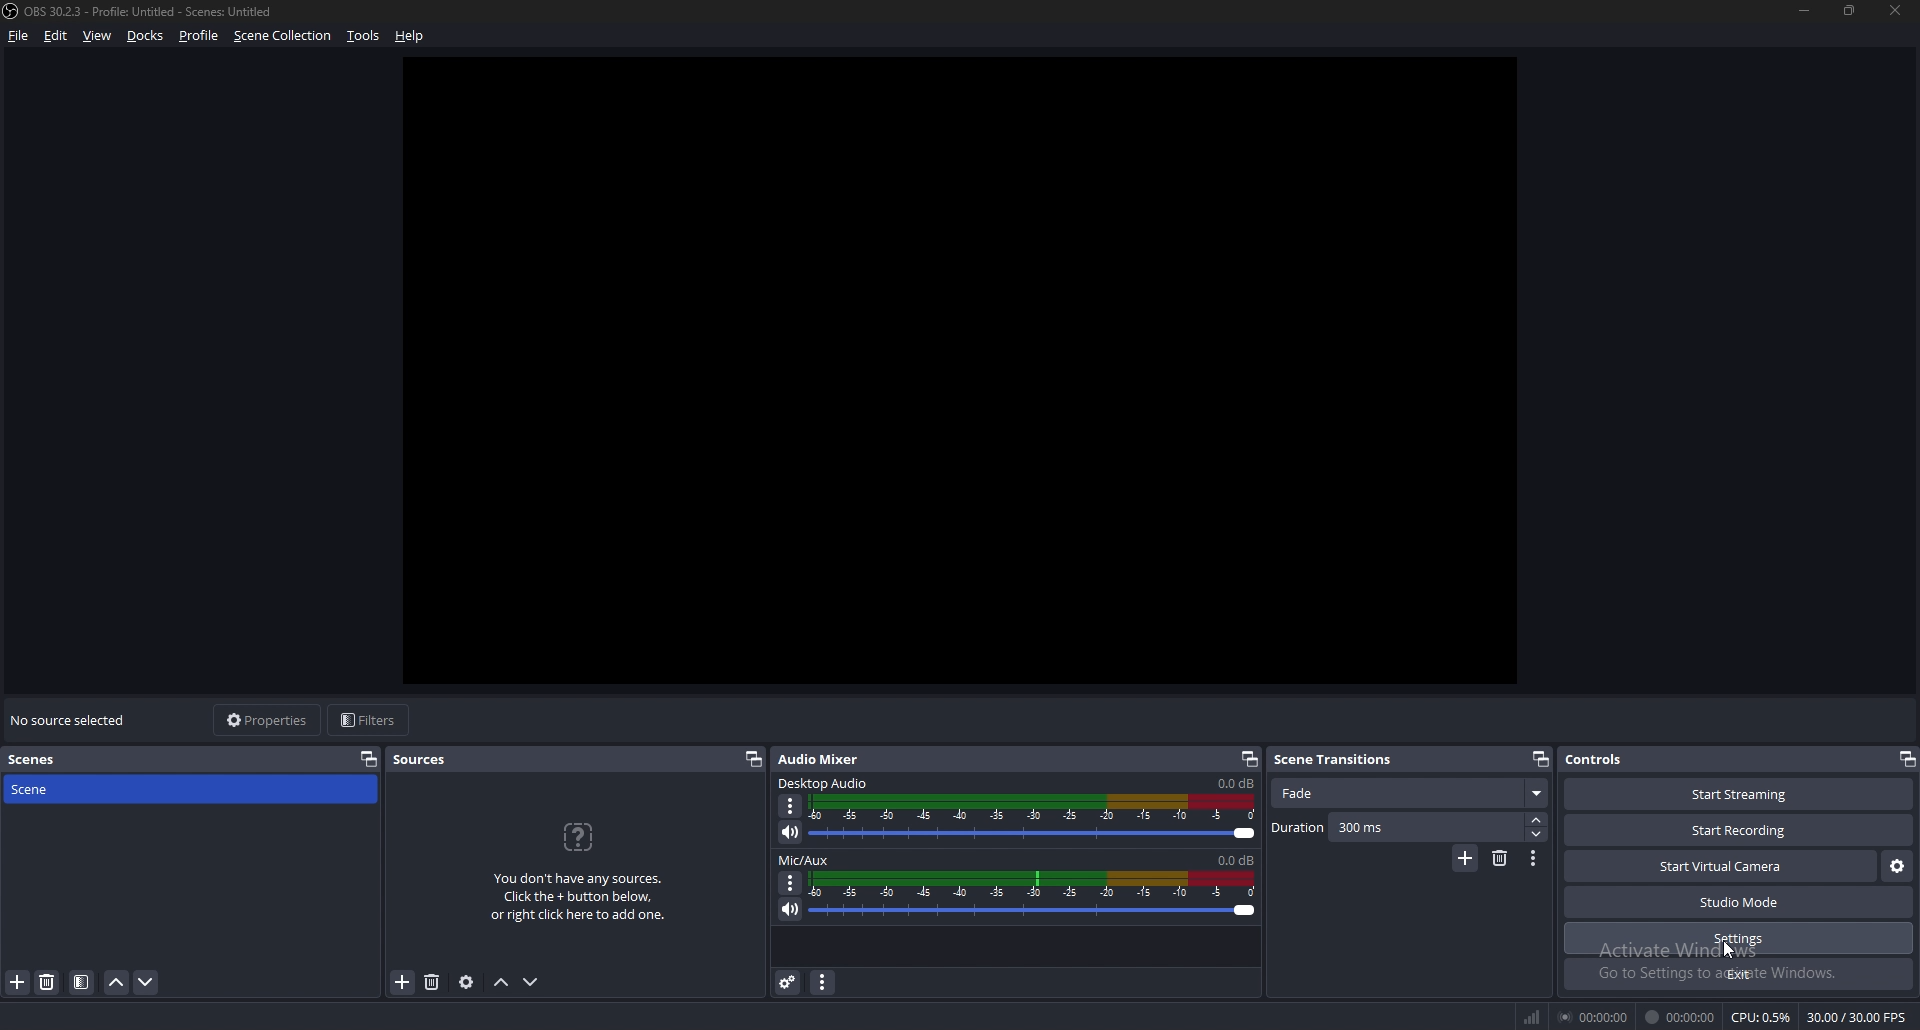  Describe the element at coordinates (432, 982) in the screenshot. I see `remove source` at that location.